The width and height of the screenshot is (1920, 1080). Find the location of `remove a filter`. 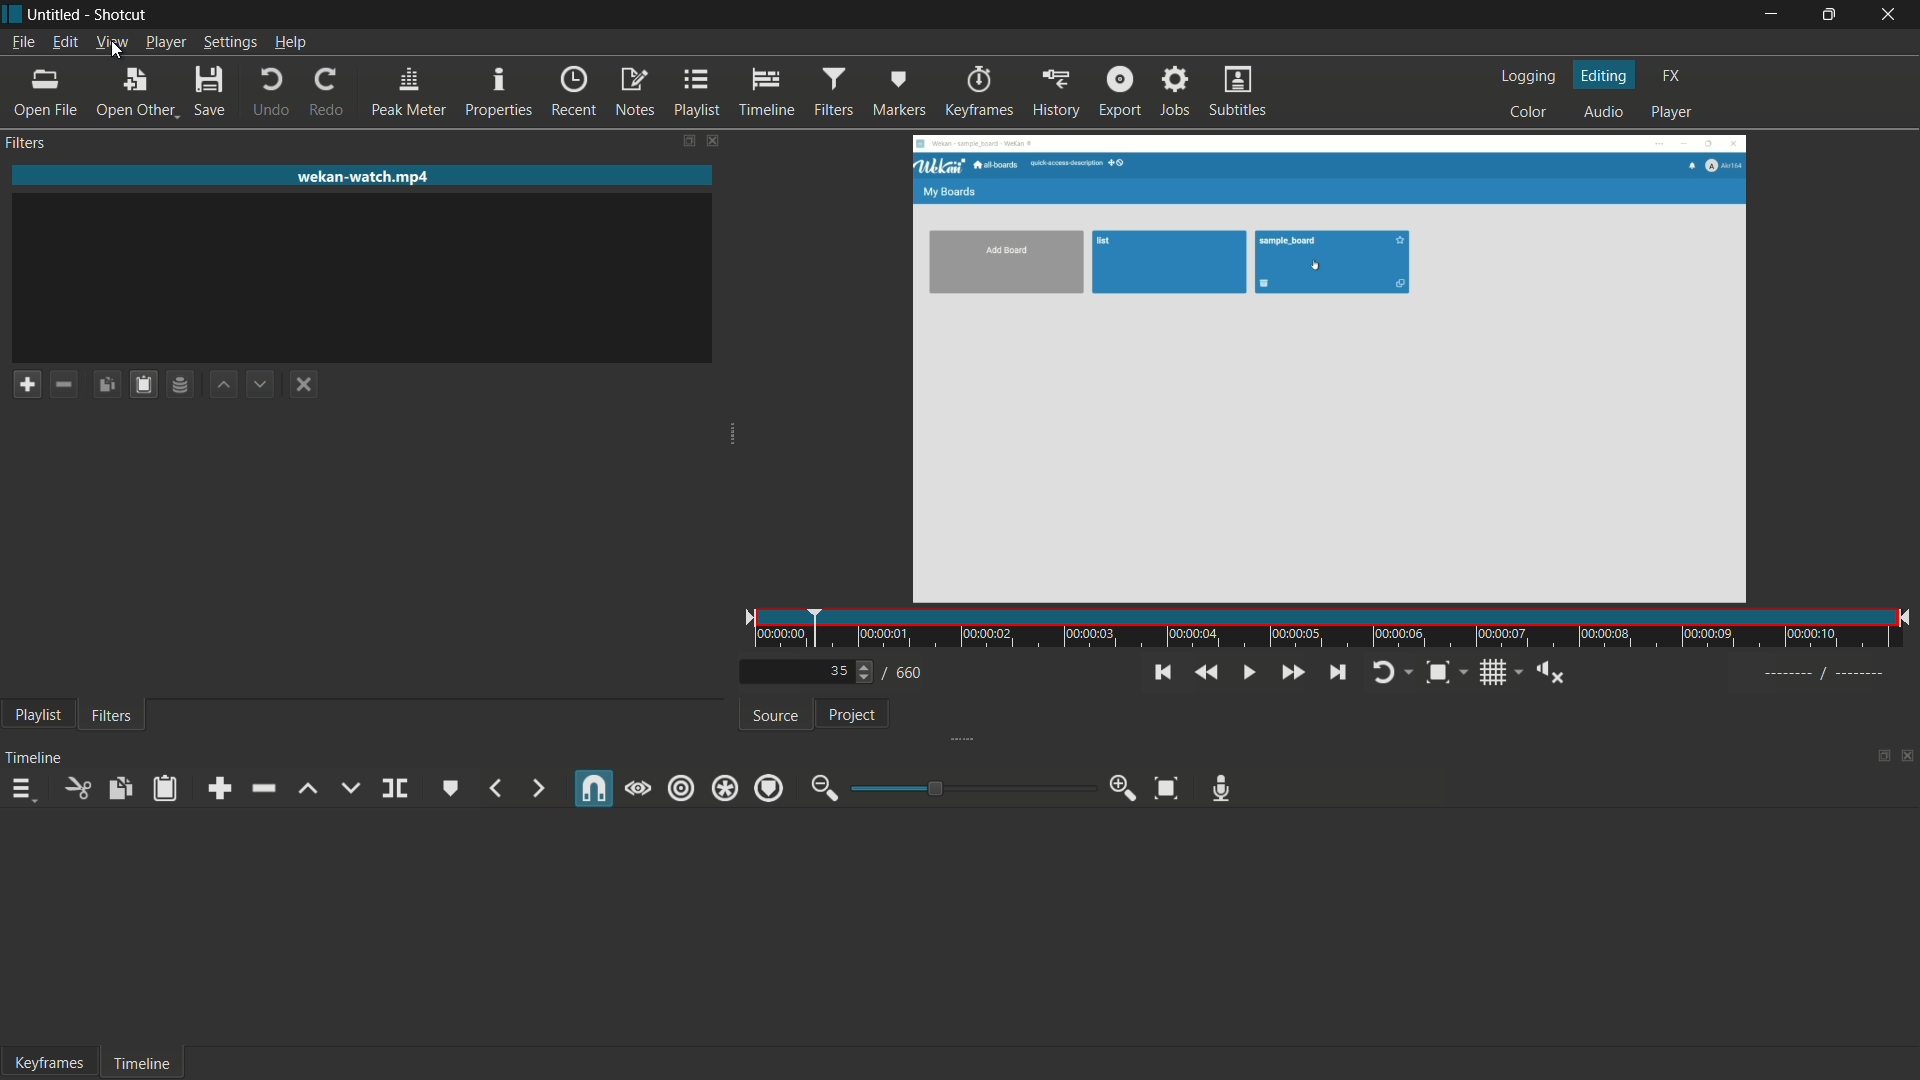

remove a filter is located at coordinates (66, 384).